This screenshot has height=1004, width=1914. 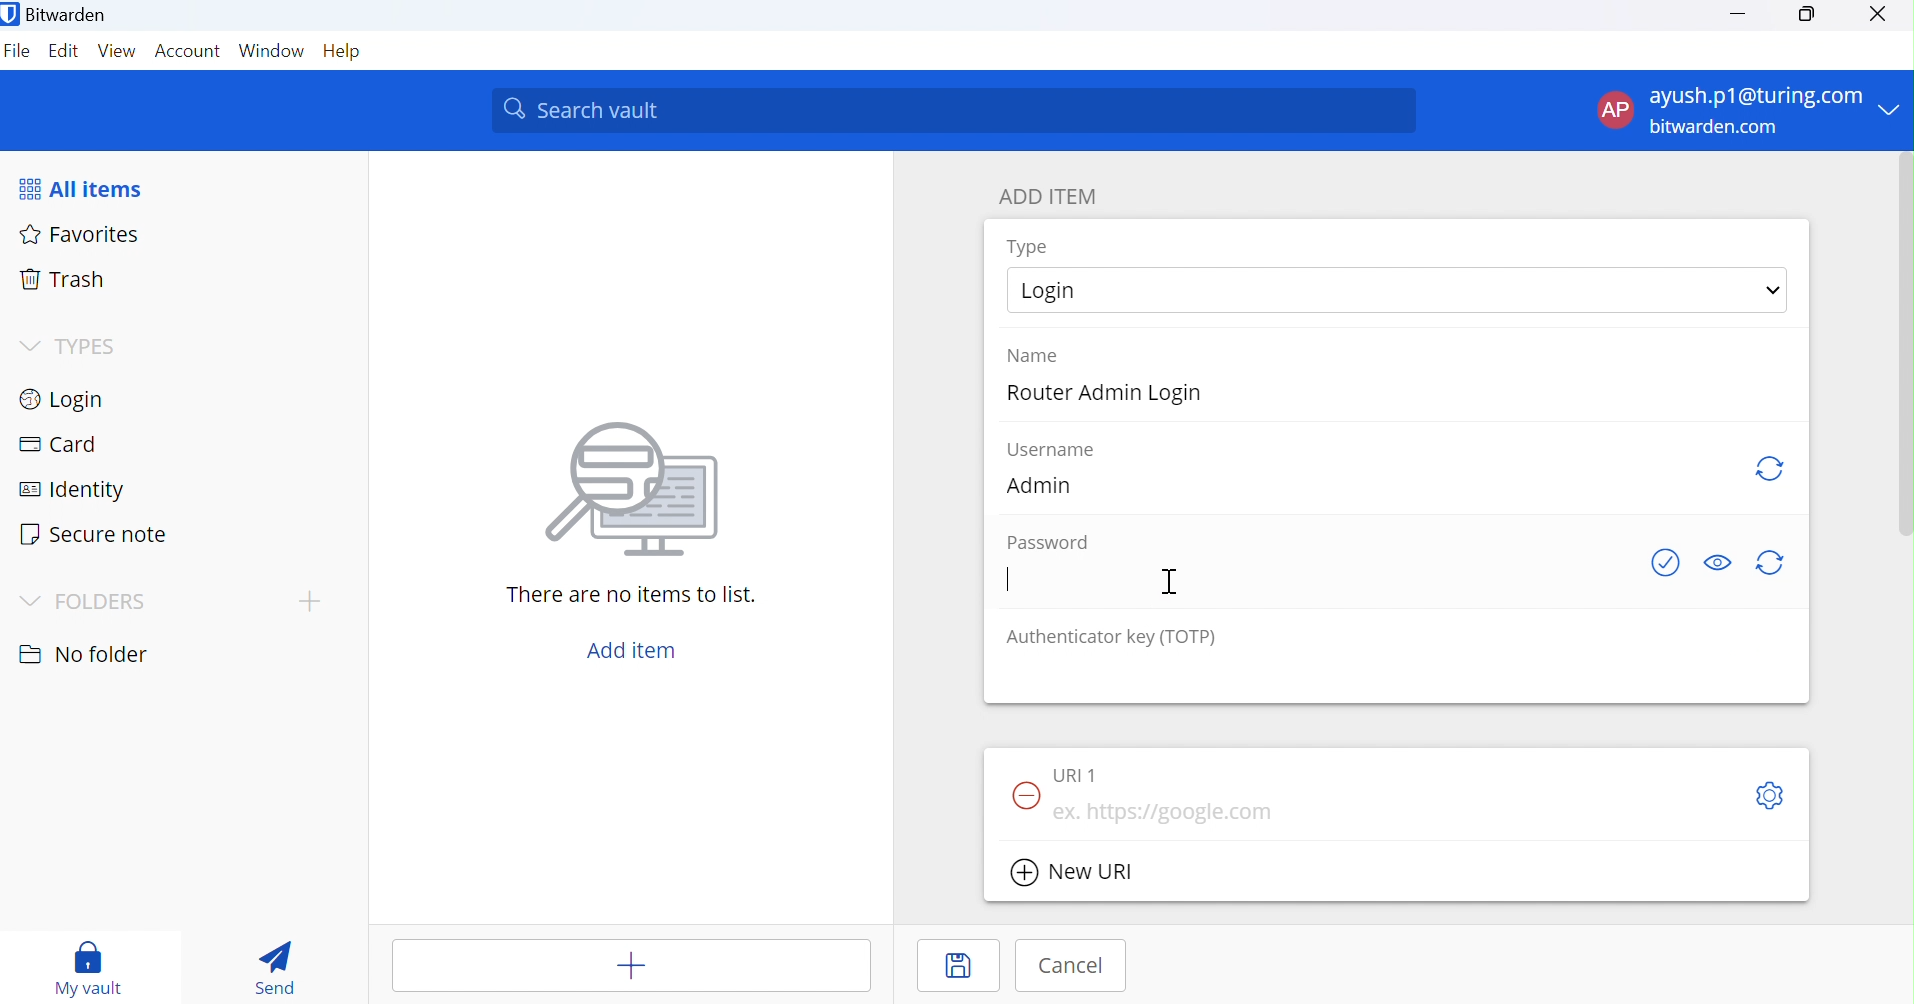 I want to click on vertical scrollbar, so click(x=1906, y=345).